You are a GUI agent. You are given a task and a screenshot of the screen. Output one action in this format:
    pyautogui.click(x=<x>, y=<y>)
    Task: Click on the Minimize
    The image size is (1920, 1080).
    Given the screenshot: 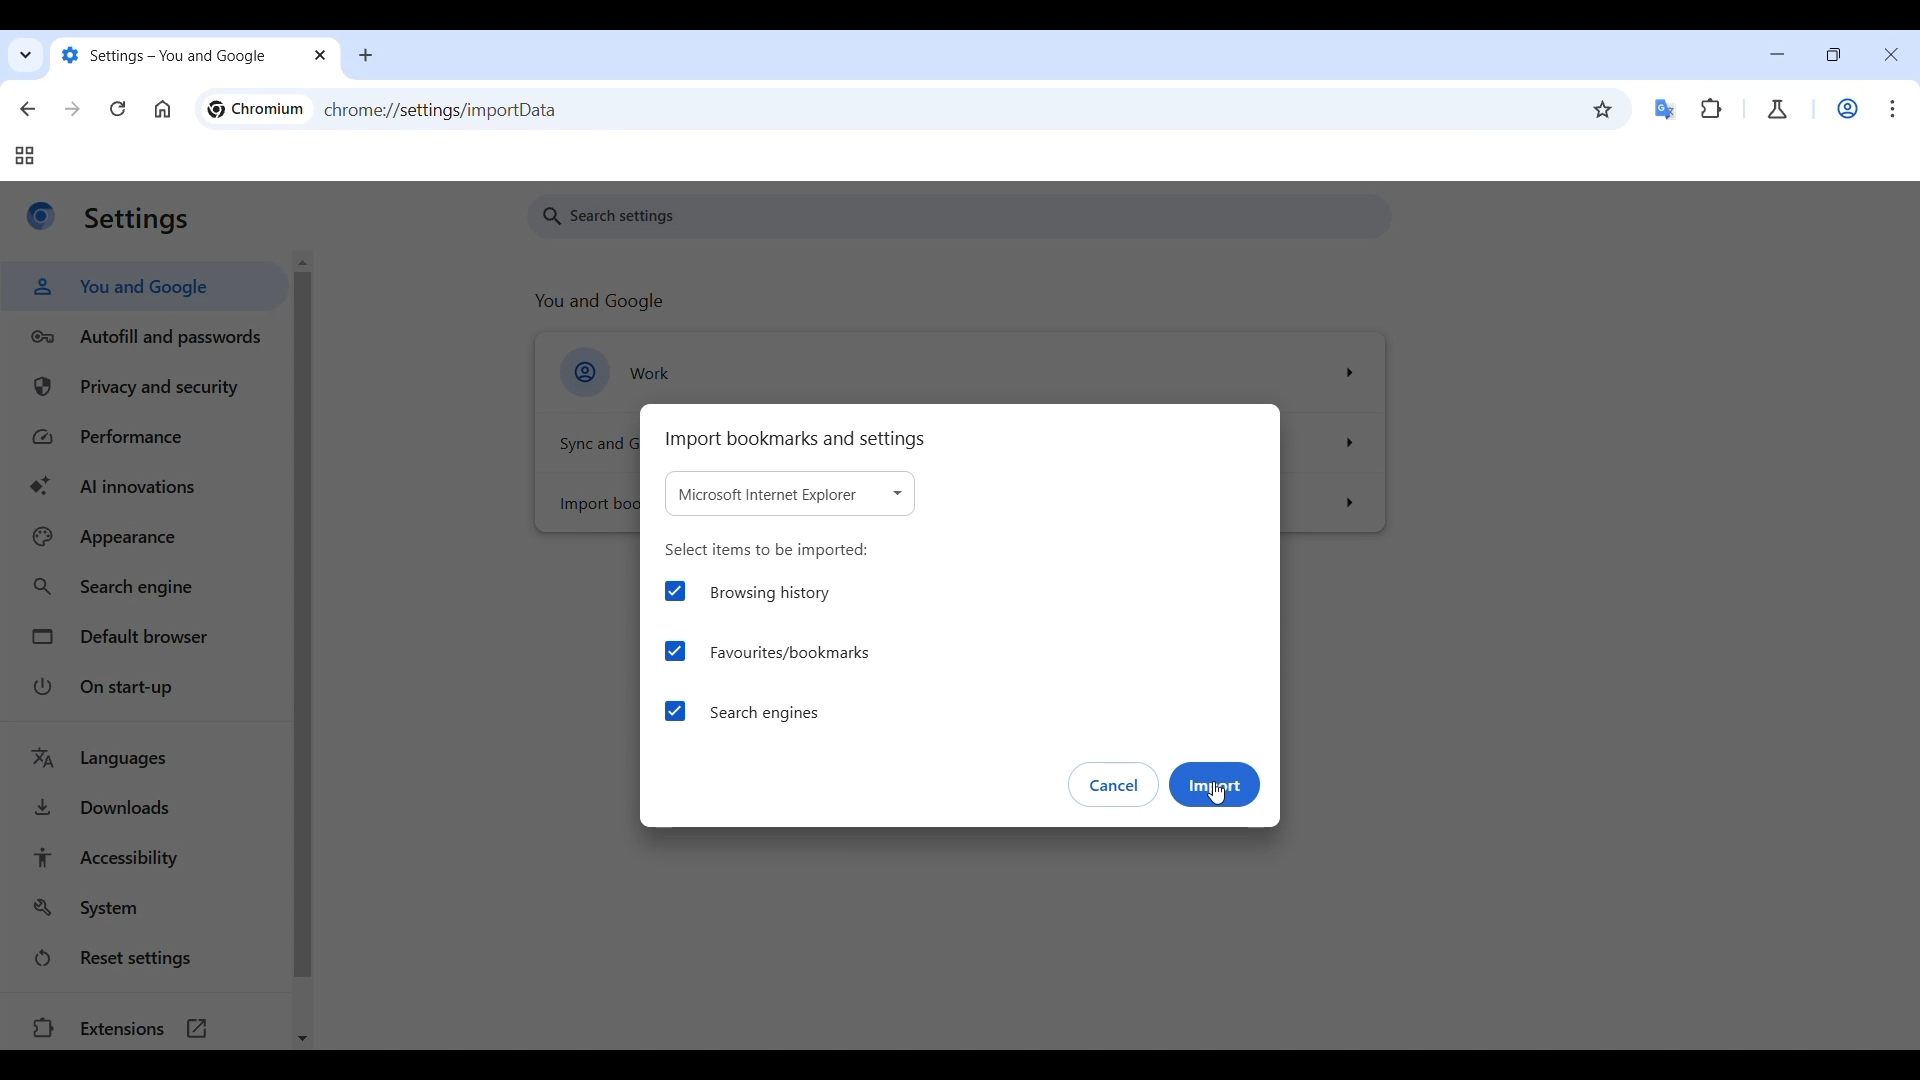 What is the action you would take?
    pyautogui.click(x=1777, y=54)
    